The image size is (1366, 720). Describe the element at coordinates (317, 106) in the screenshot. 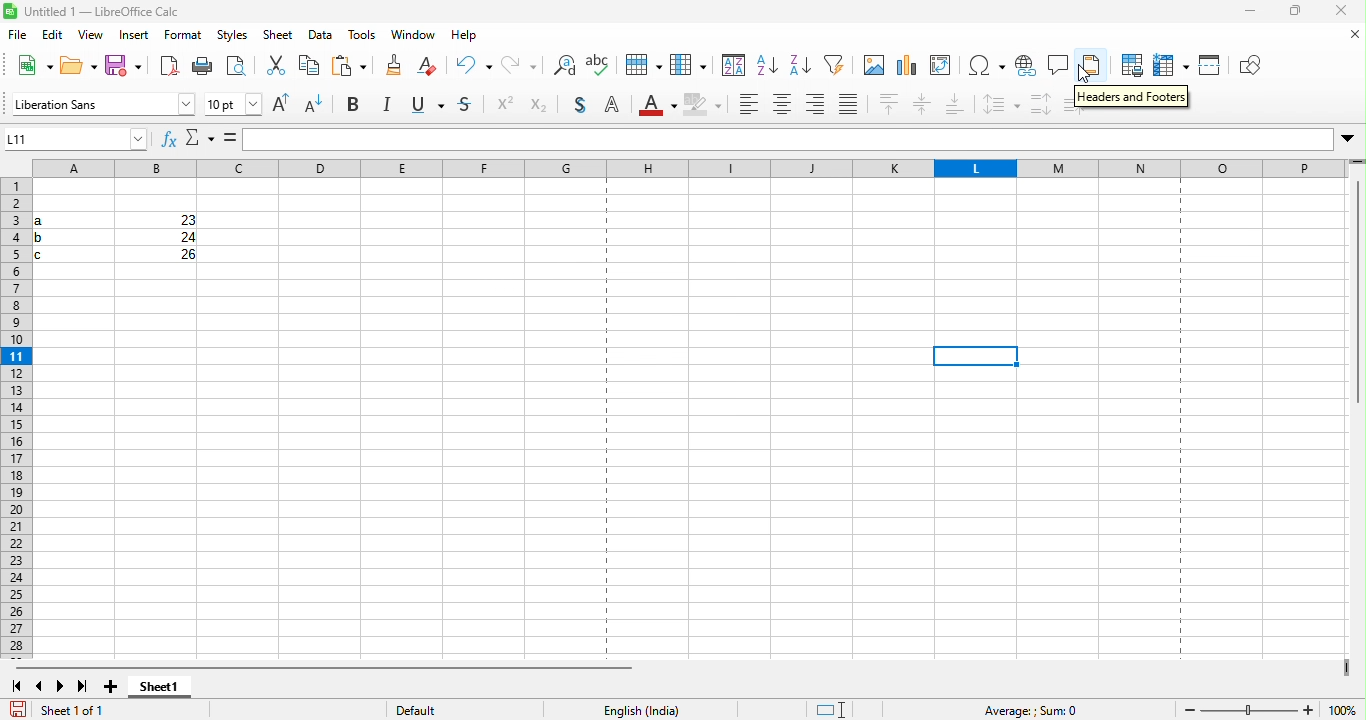

I see `decrease font size` at that location.